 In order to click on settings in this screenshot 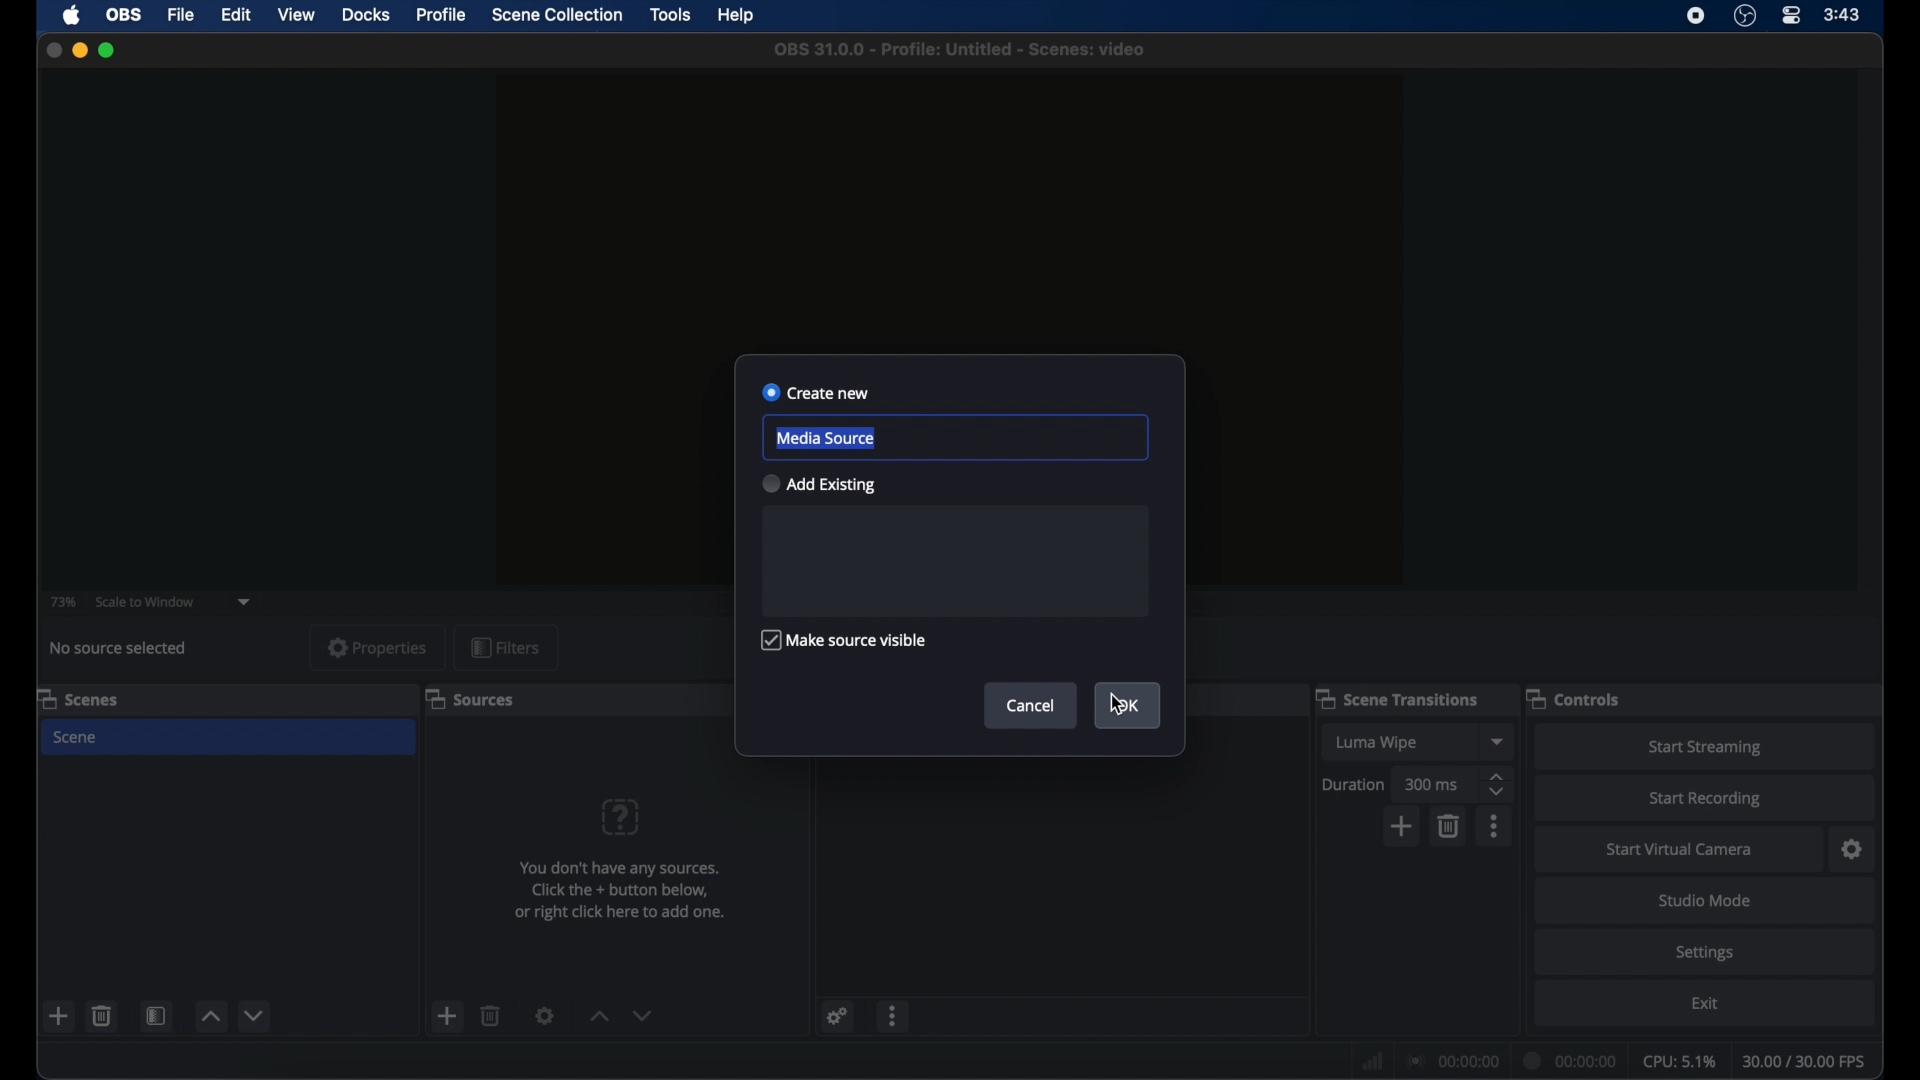, I will do `click(838, 1016)`.